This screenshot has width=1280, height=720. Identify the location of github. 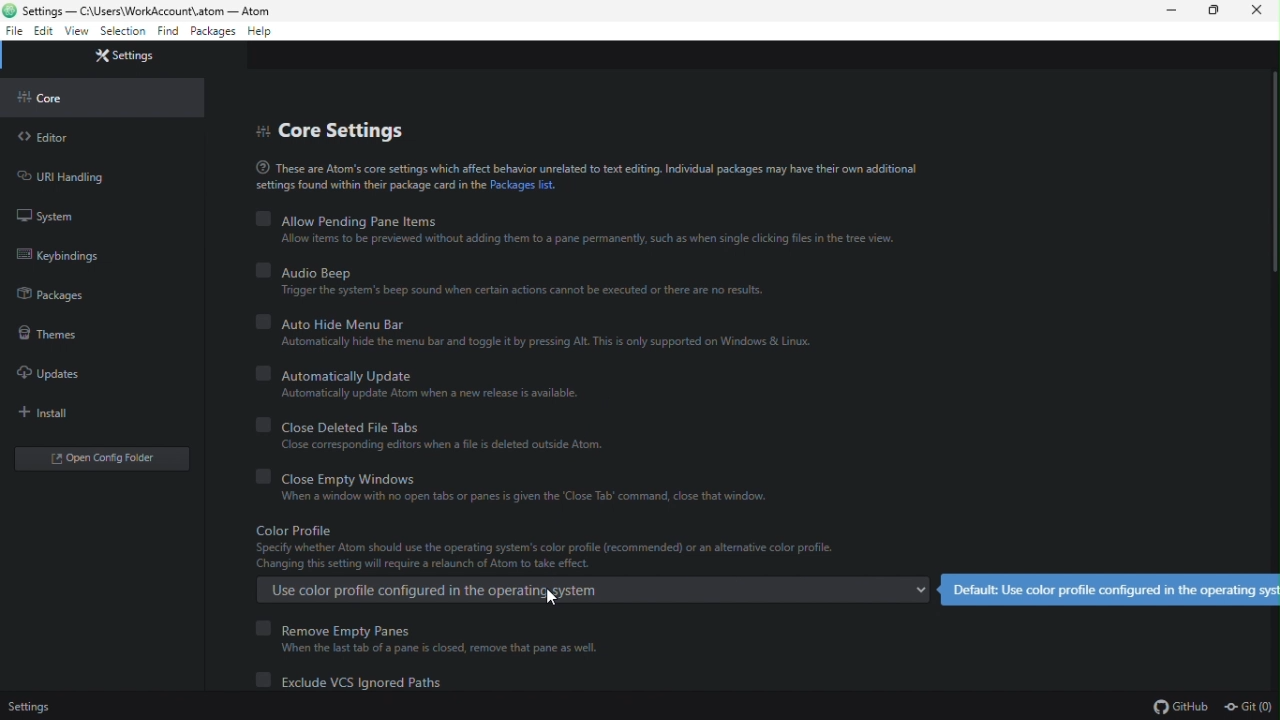
(1180, 706).